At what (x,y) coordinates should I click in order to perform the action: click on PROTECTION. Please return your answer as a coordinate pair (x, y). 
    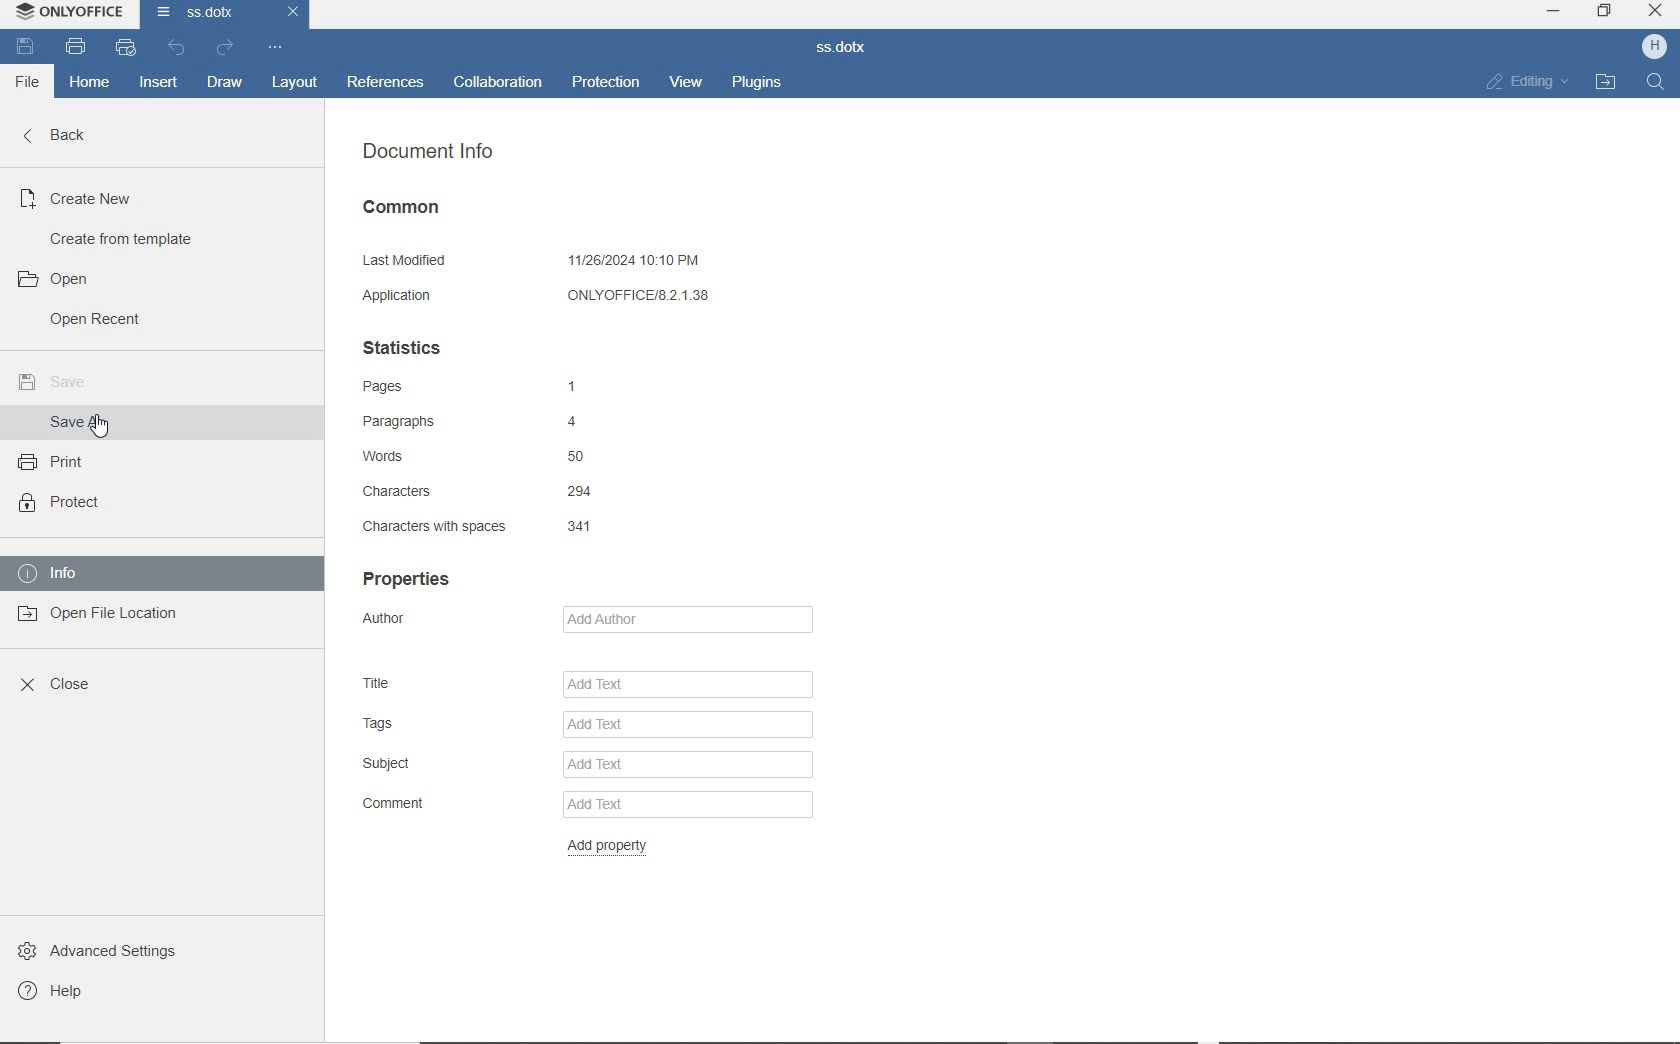
    Looking at the image, I should click on (607, 81).